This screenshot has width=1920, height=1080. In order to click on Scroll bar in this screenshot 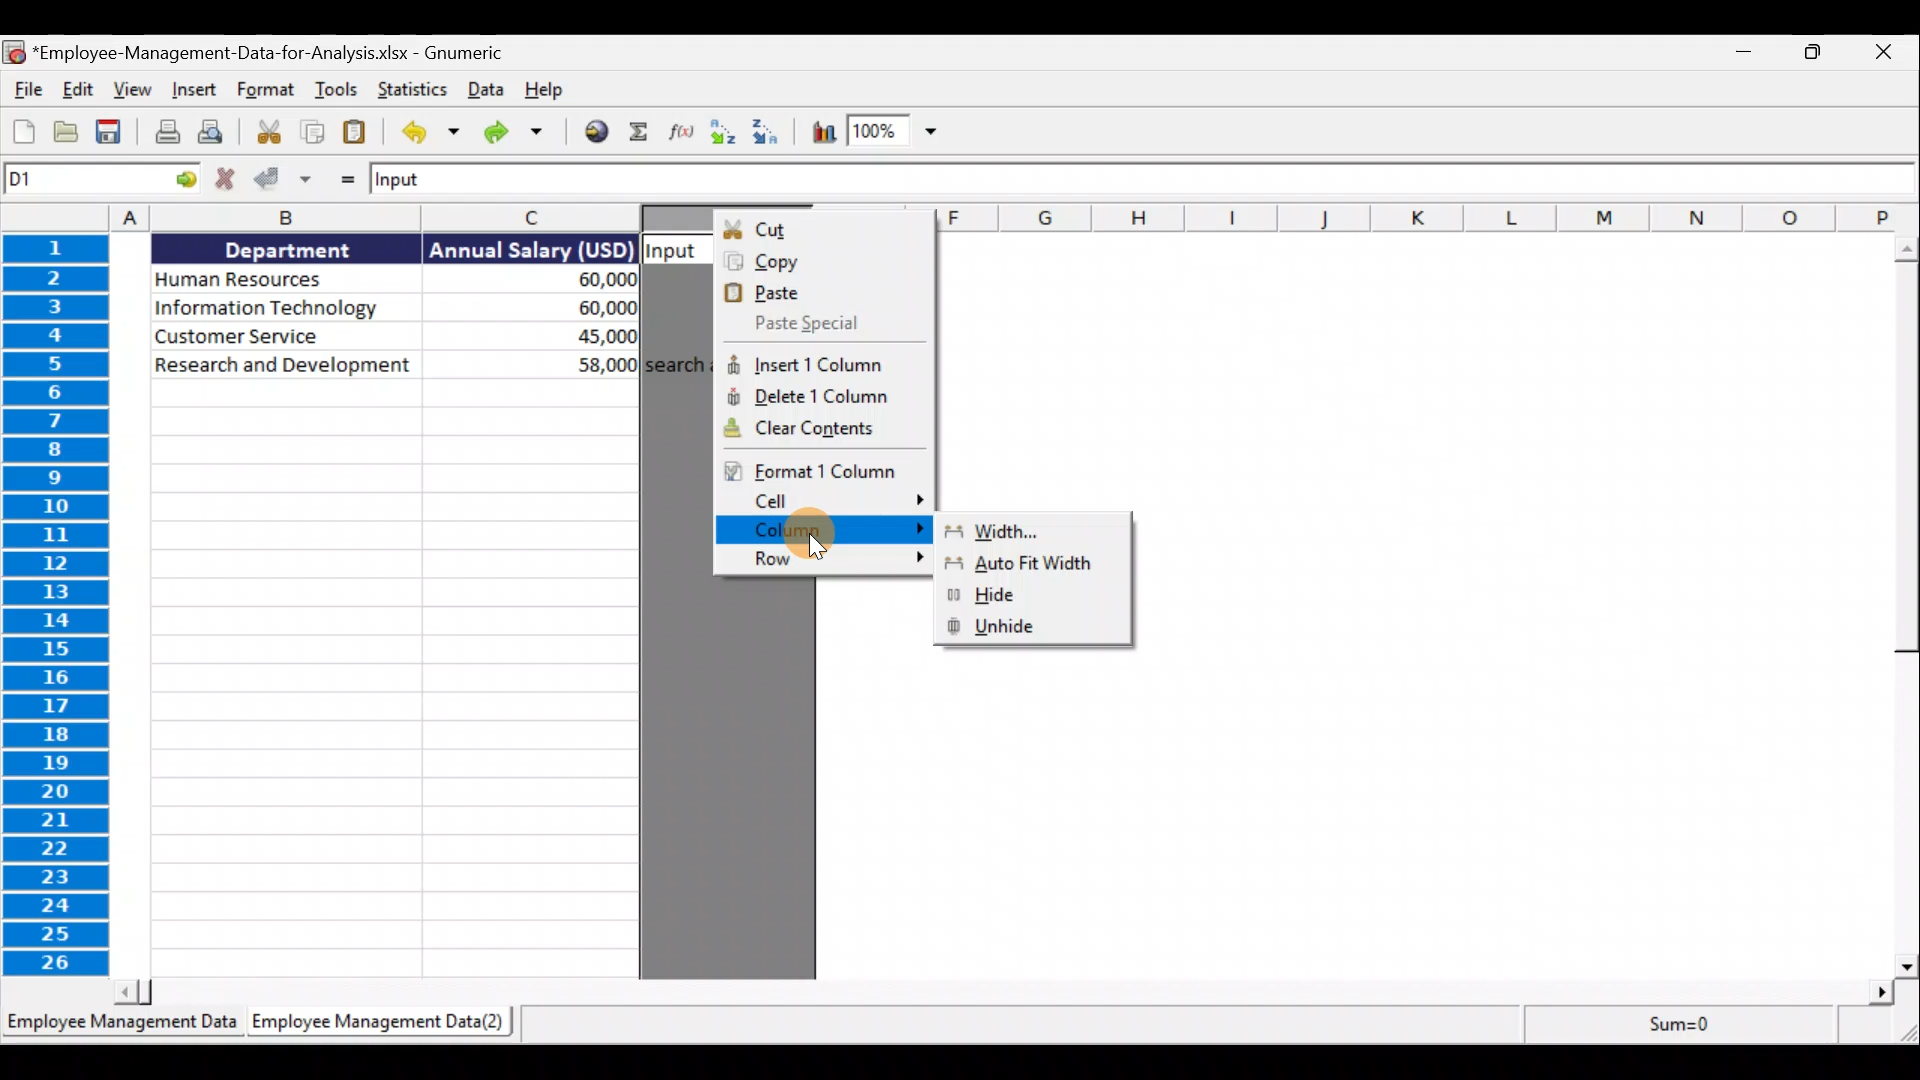, I will do `click(1009, 989)`.